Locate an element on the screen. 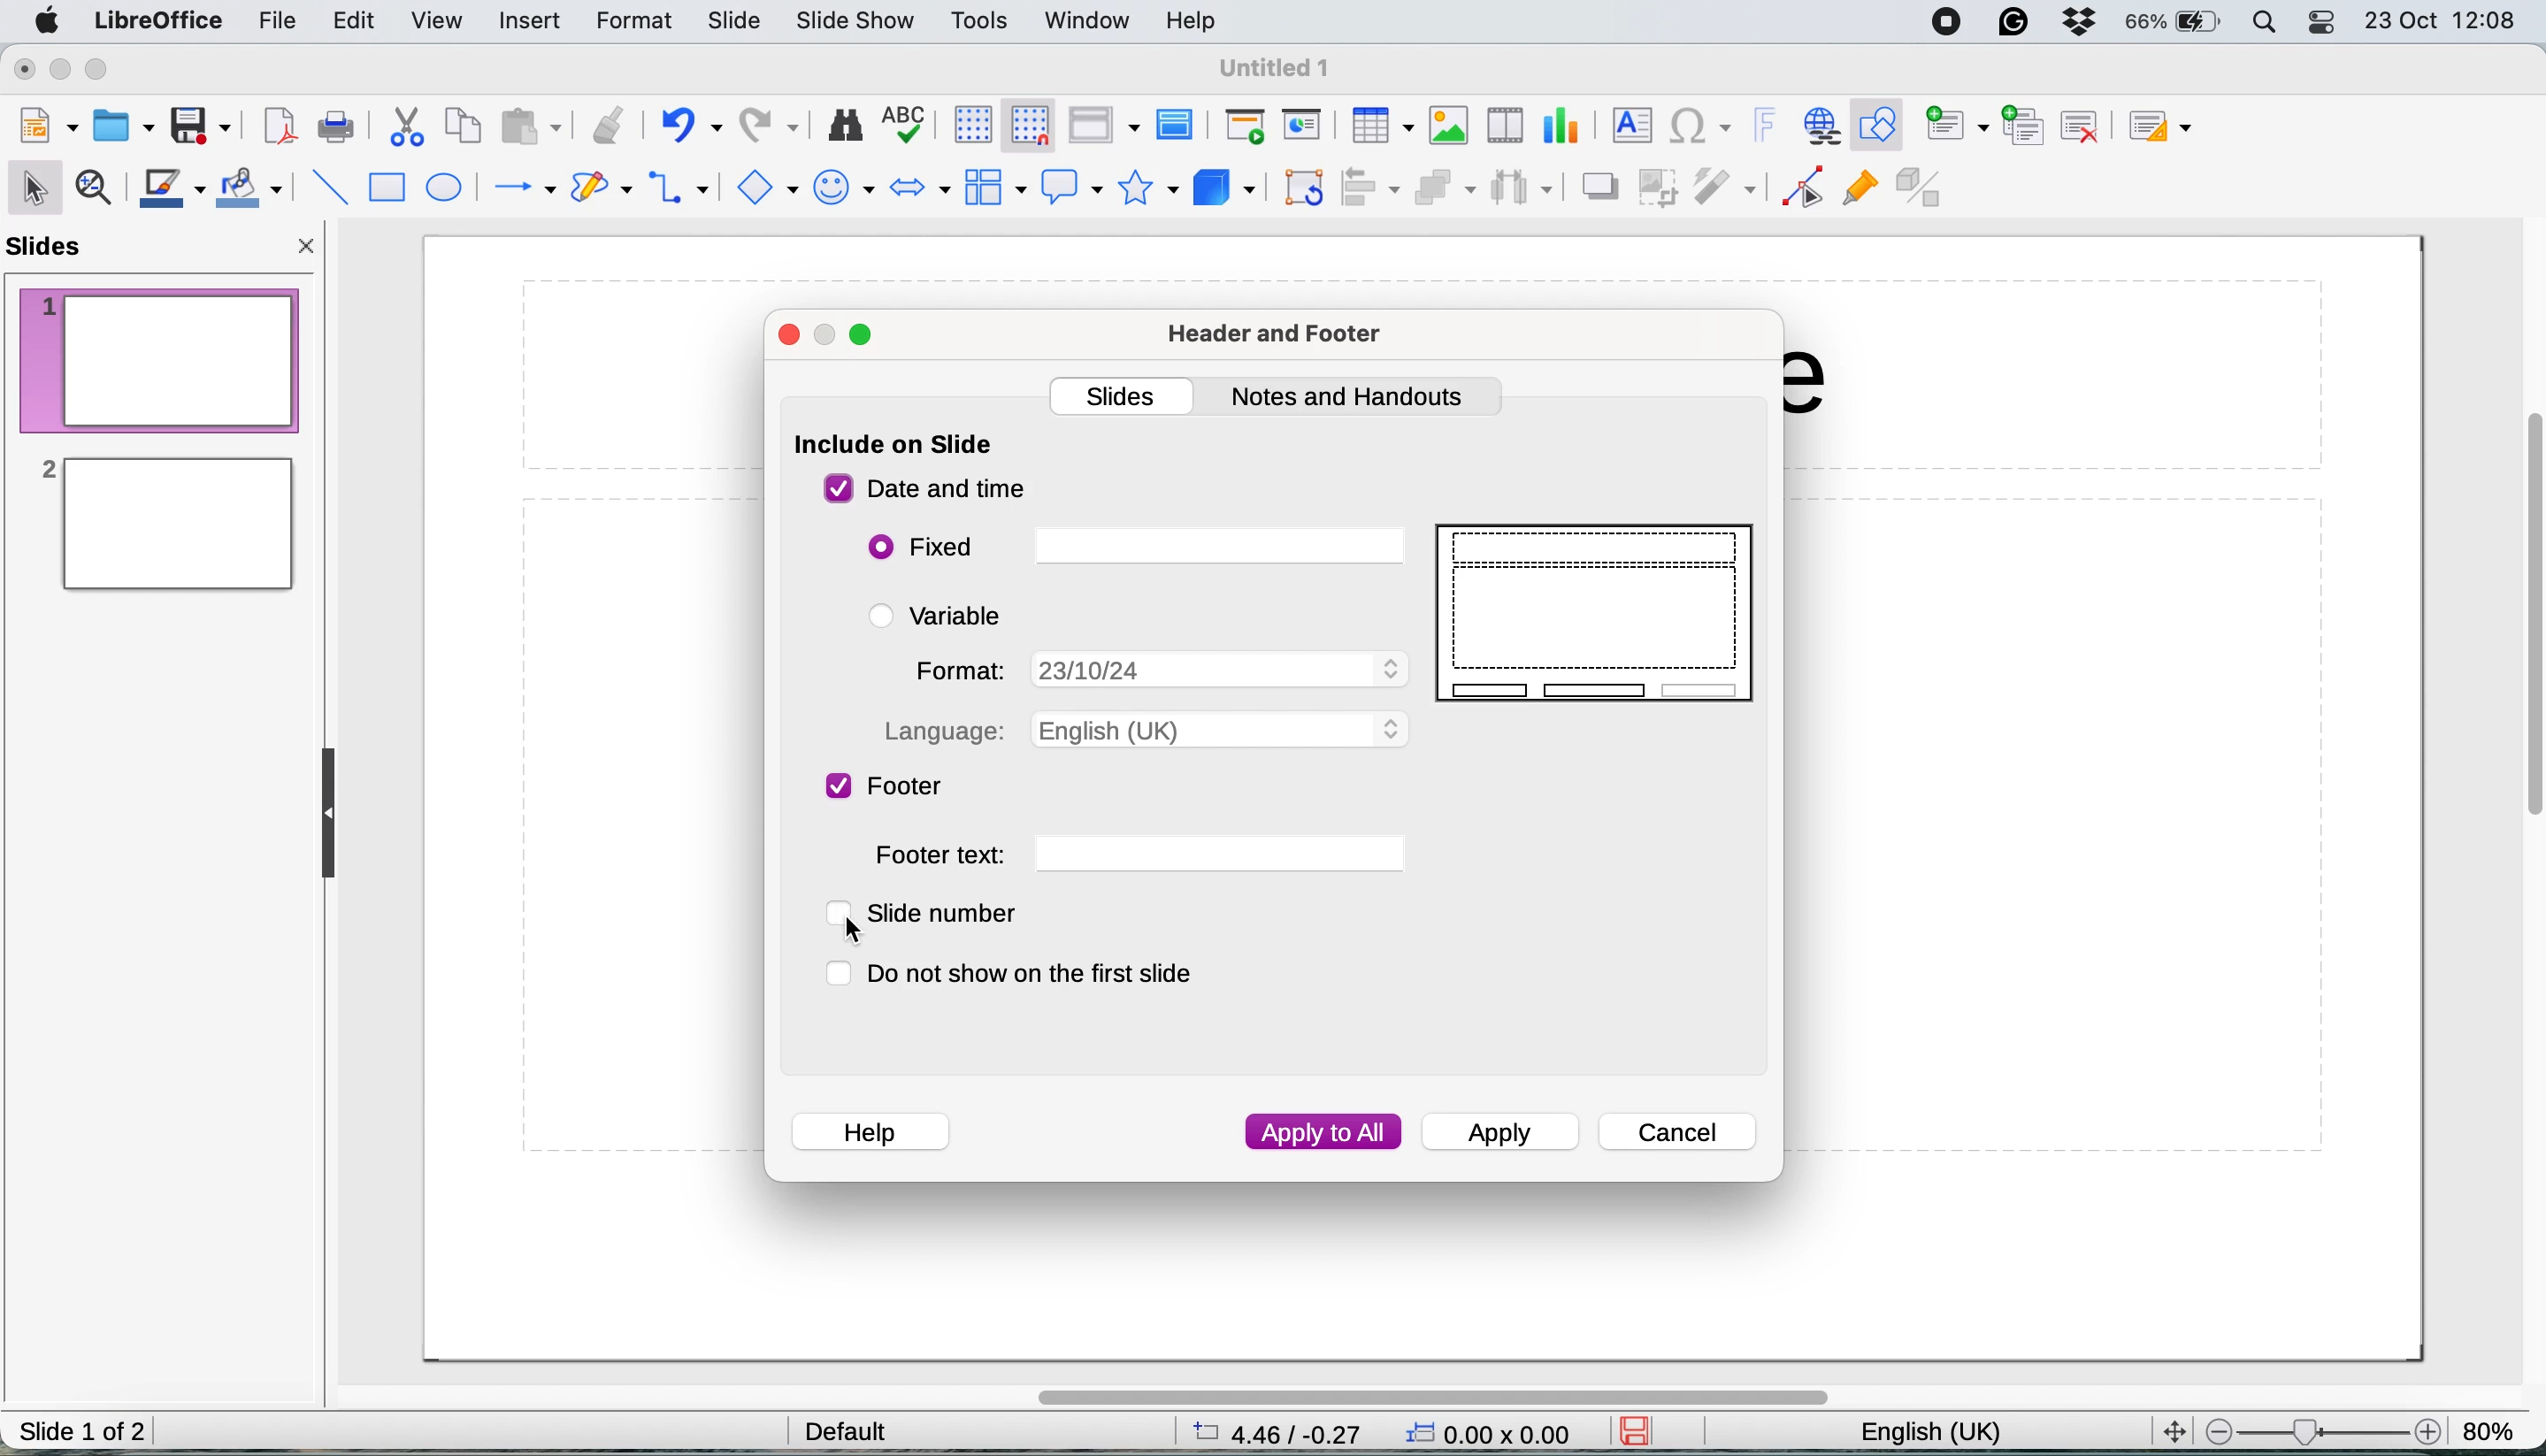 This screenshot has width=2546, height=1456. slide layout is located at coordinates (2169, 127).